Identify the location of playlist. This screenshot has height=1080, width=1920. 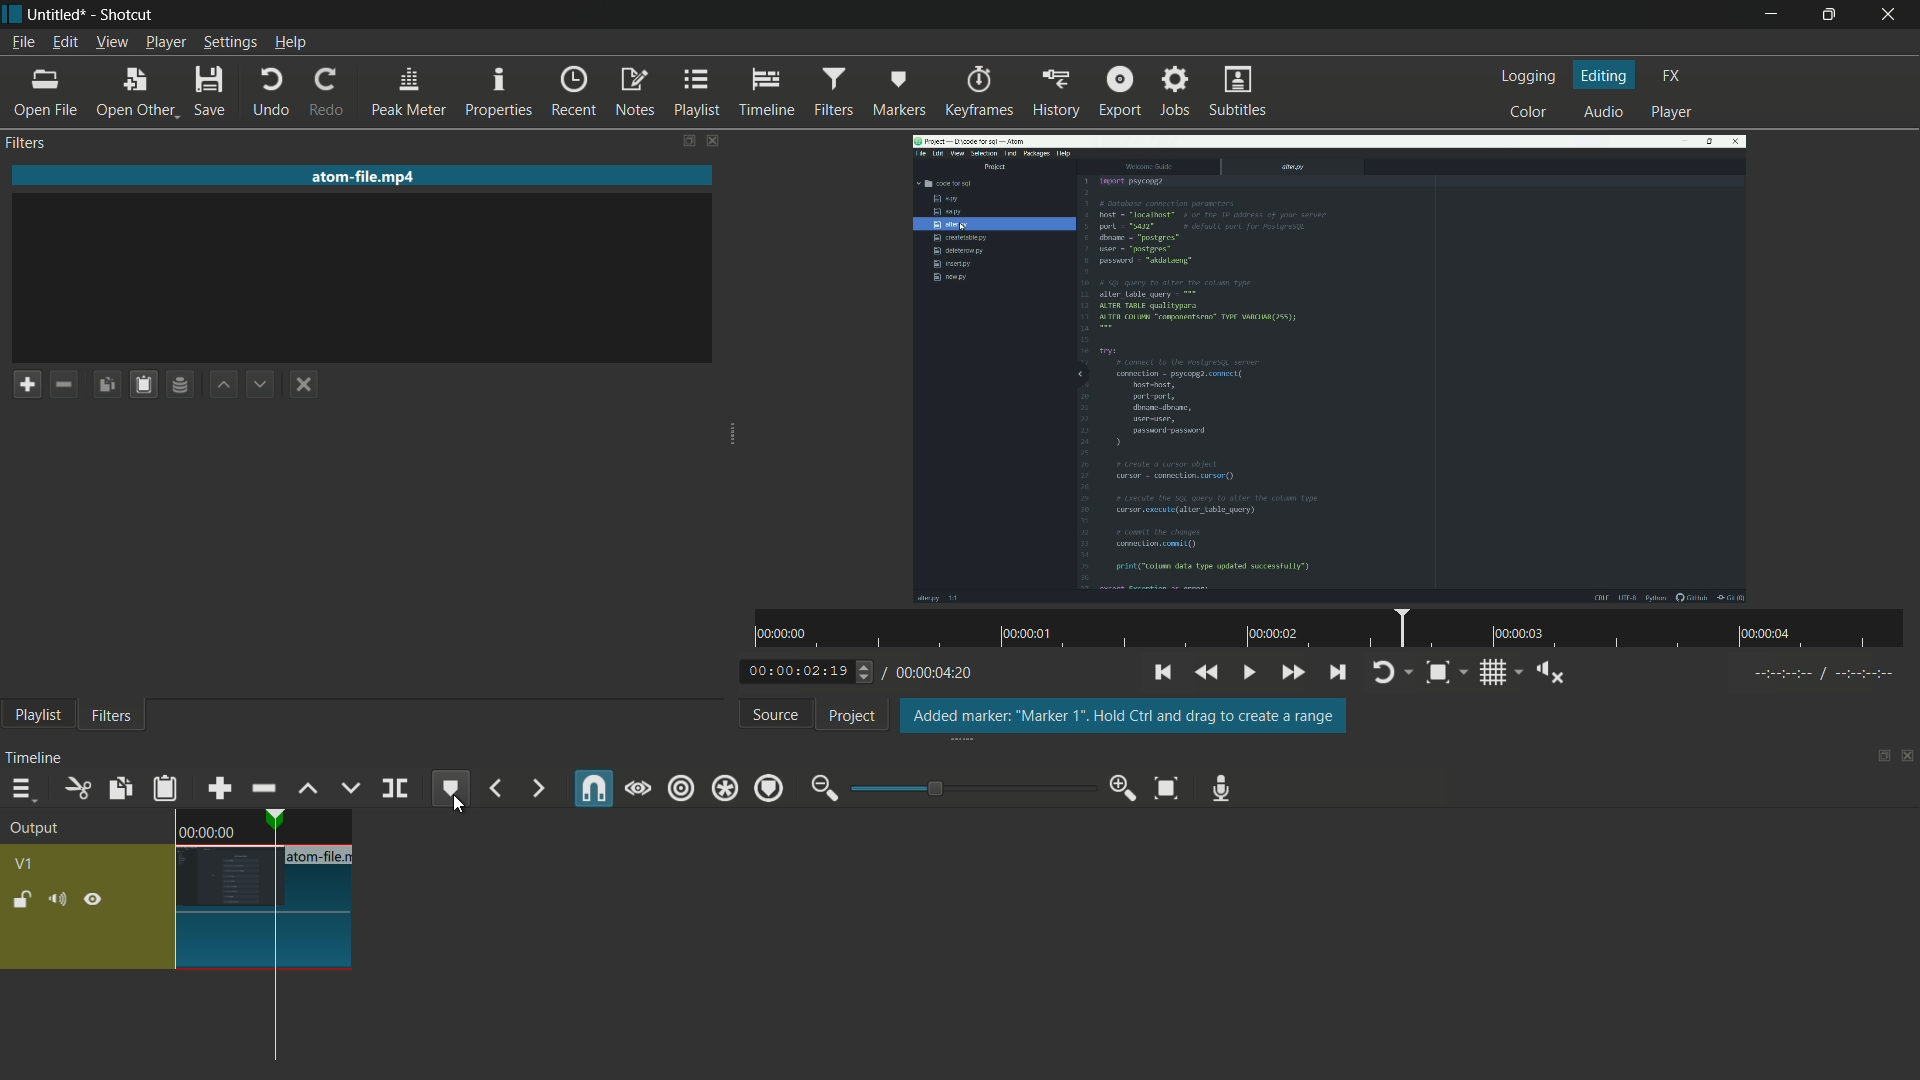
(33, 717).